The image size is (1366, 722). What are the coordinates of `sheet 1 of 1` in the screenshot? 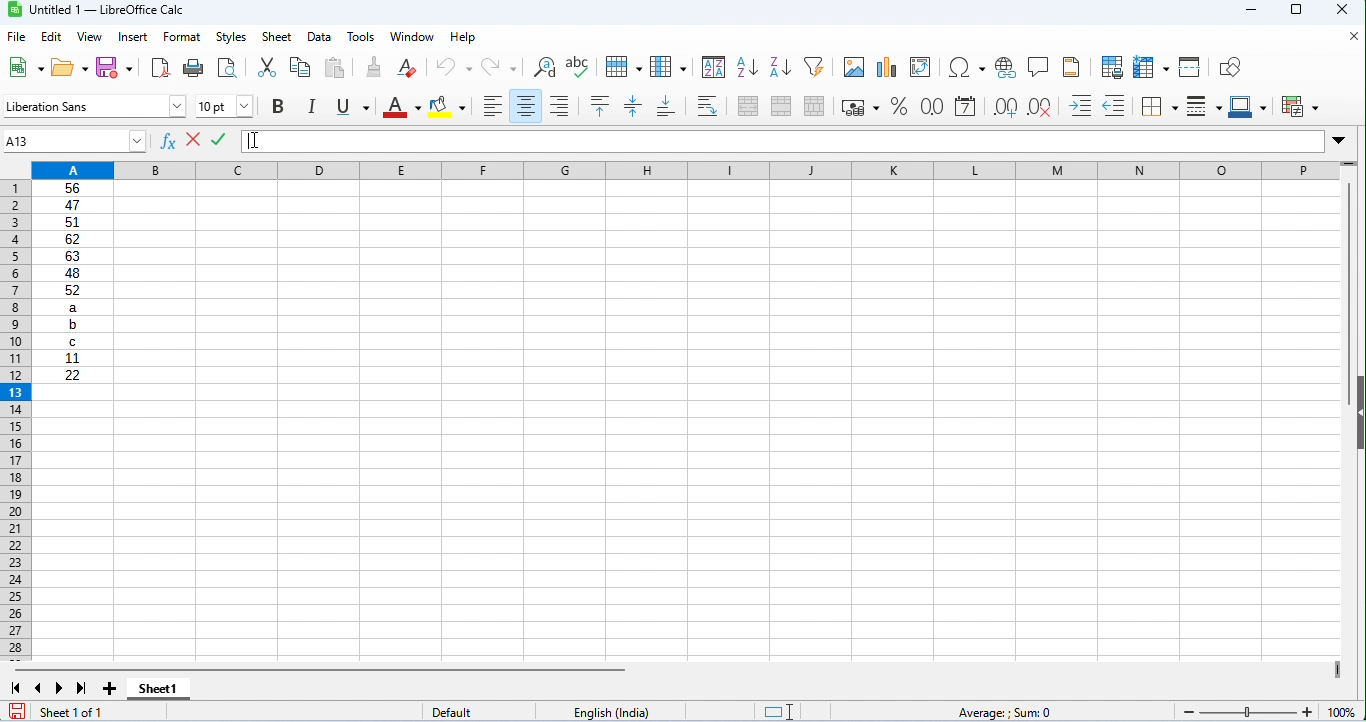 It's located at (97, 711).